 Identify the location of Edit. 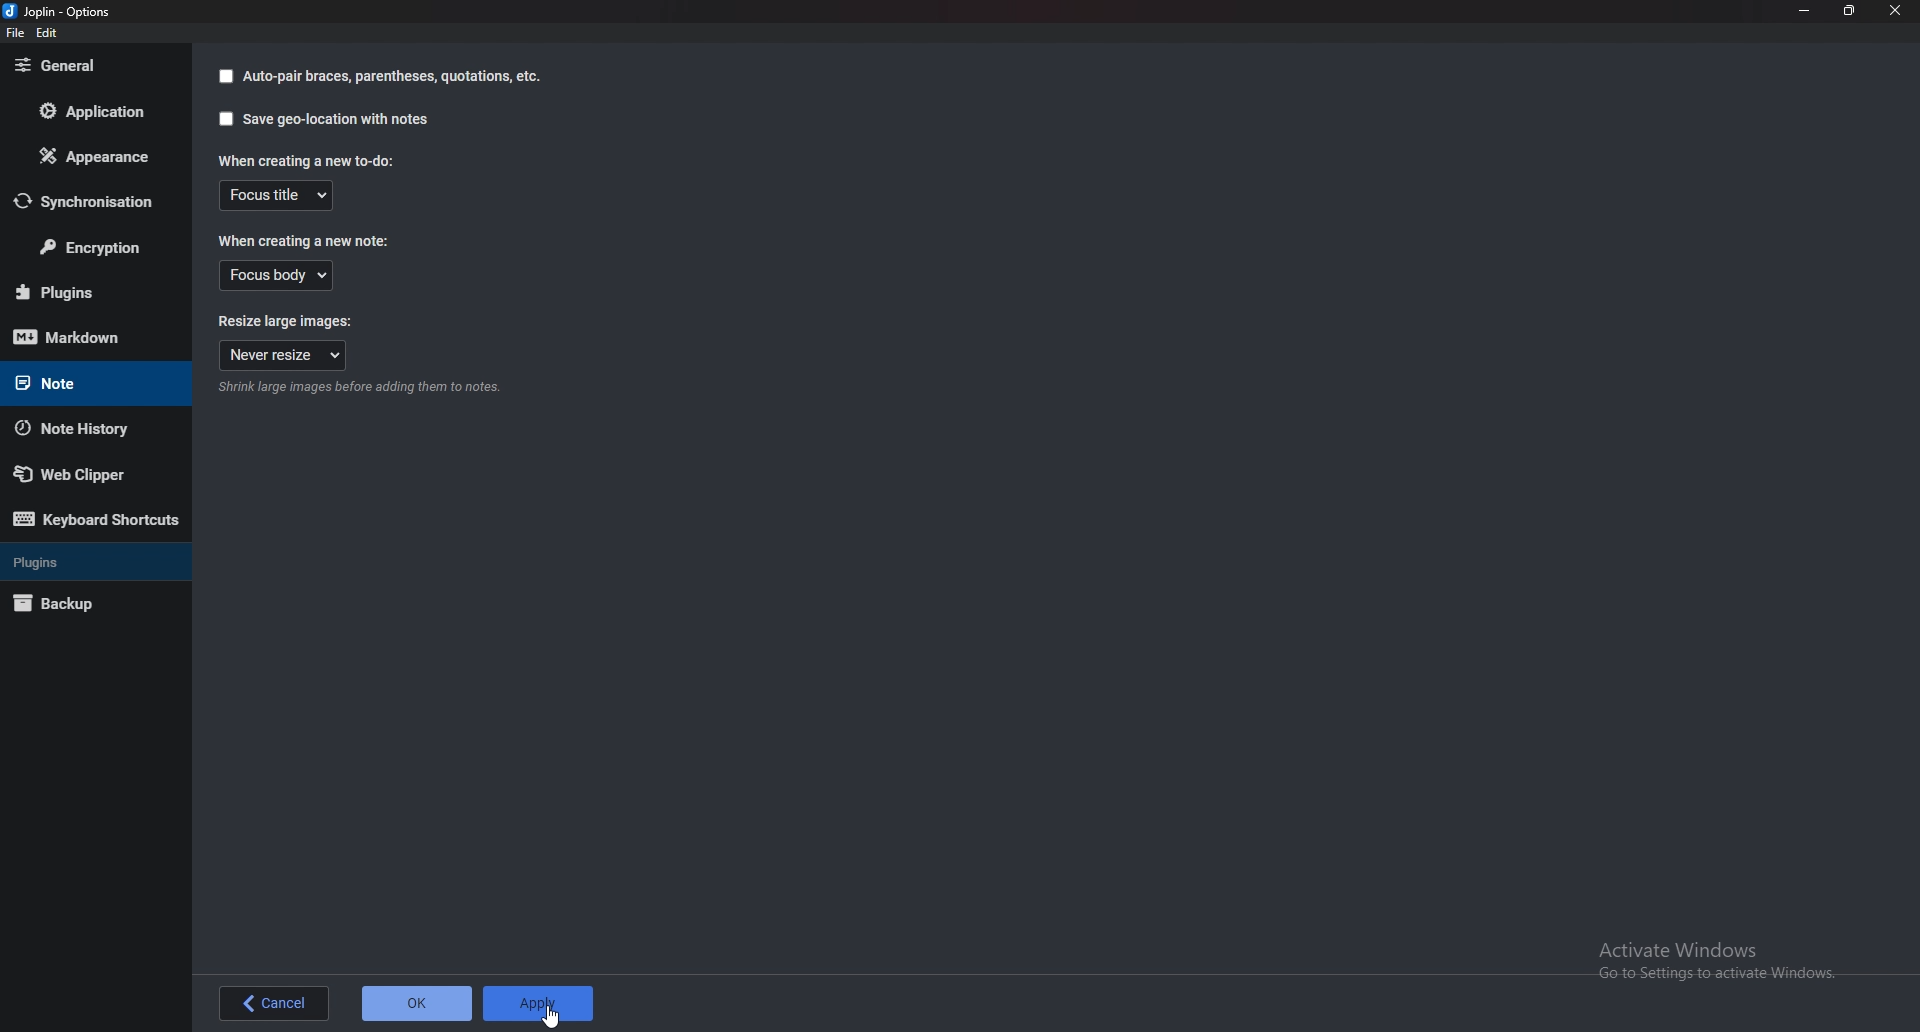
(48, 34).